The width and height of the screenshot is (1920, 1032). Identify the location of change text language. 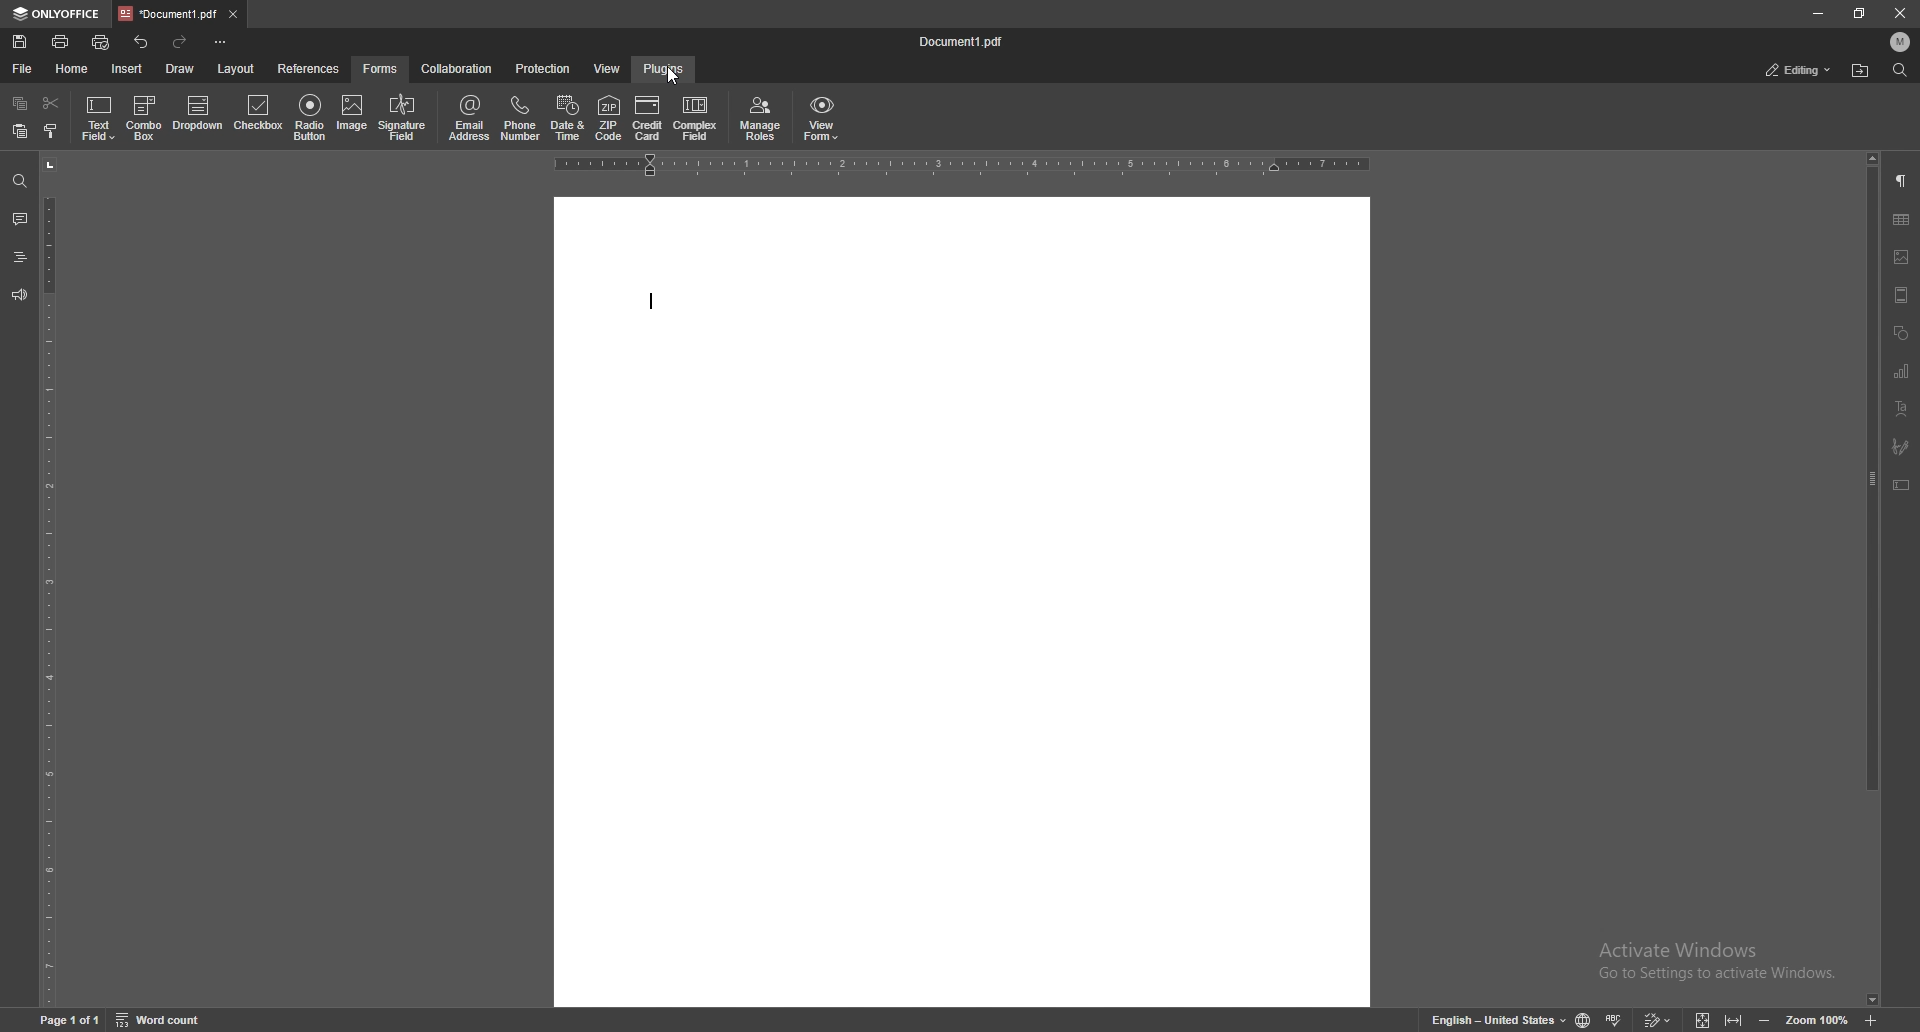
(1498, 1020).